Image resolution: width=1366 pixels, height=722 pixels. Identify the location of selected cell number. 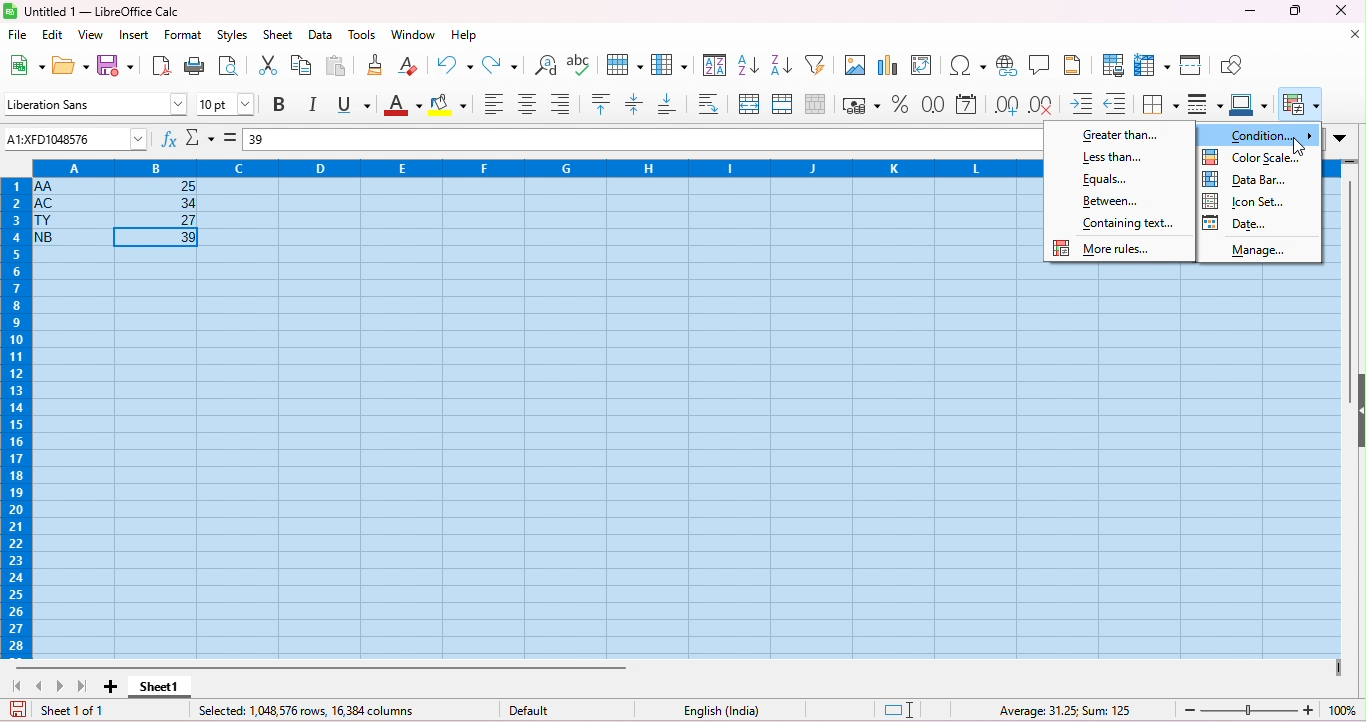
(77, 138).